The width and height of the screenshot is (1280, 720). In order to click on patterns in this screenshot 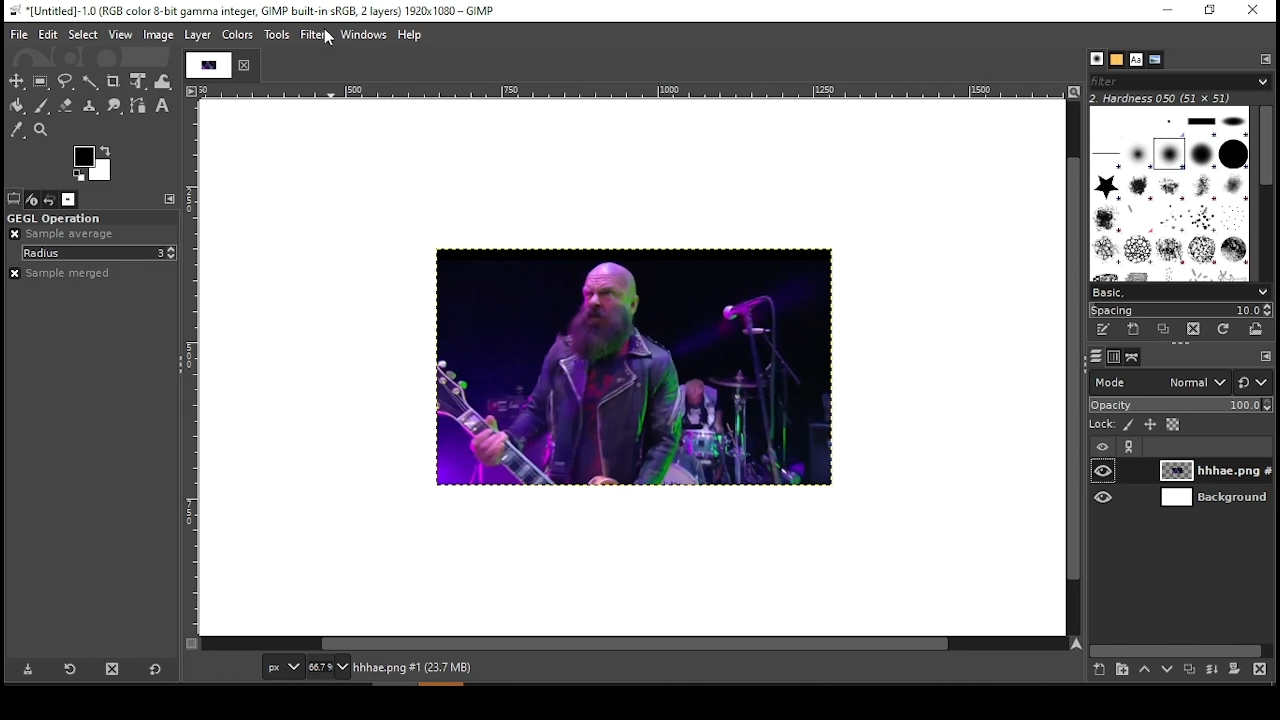, I will do `click(1117, 60)`.